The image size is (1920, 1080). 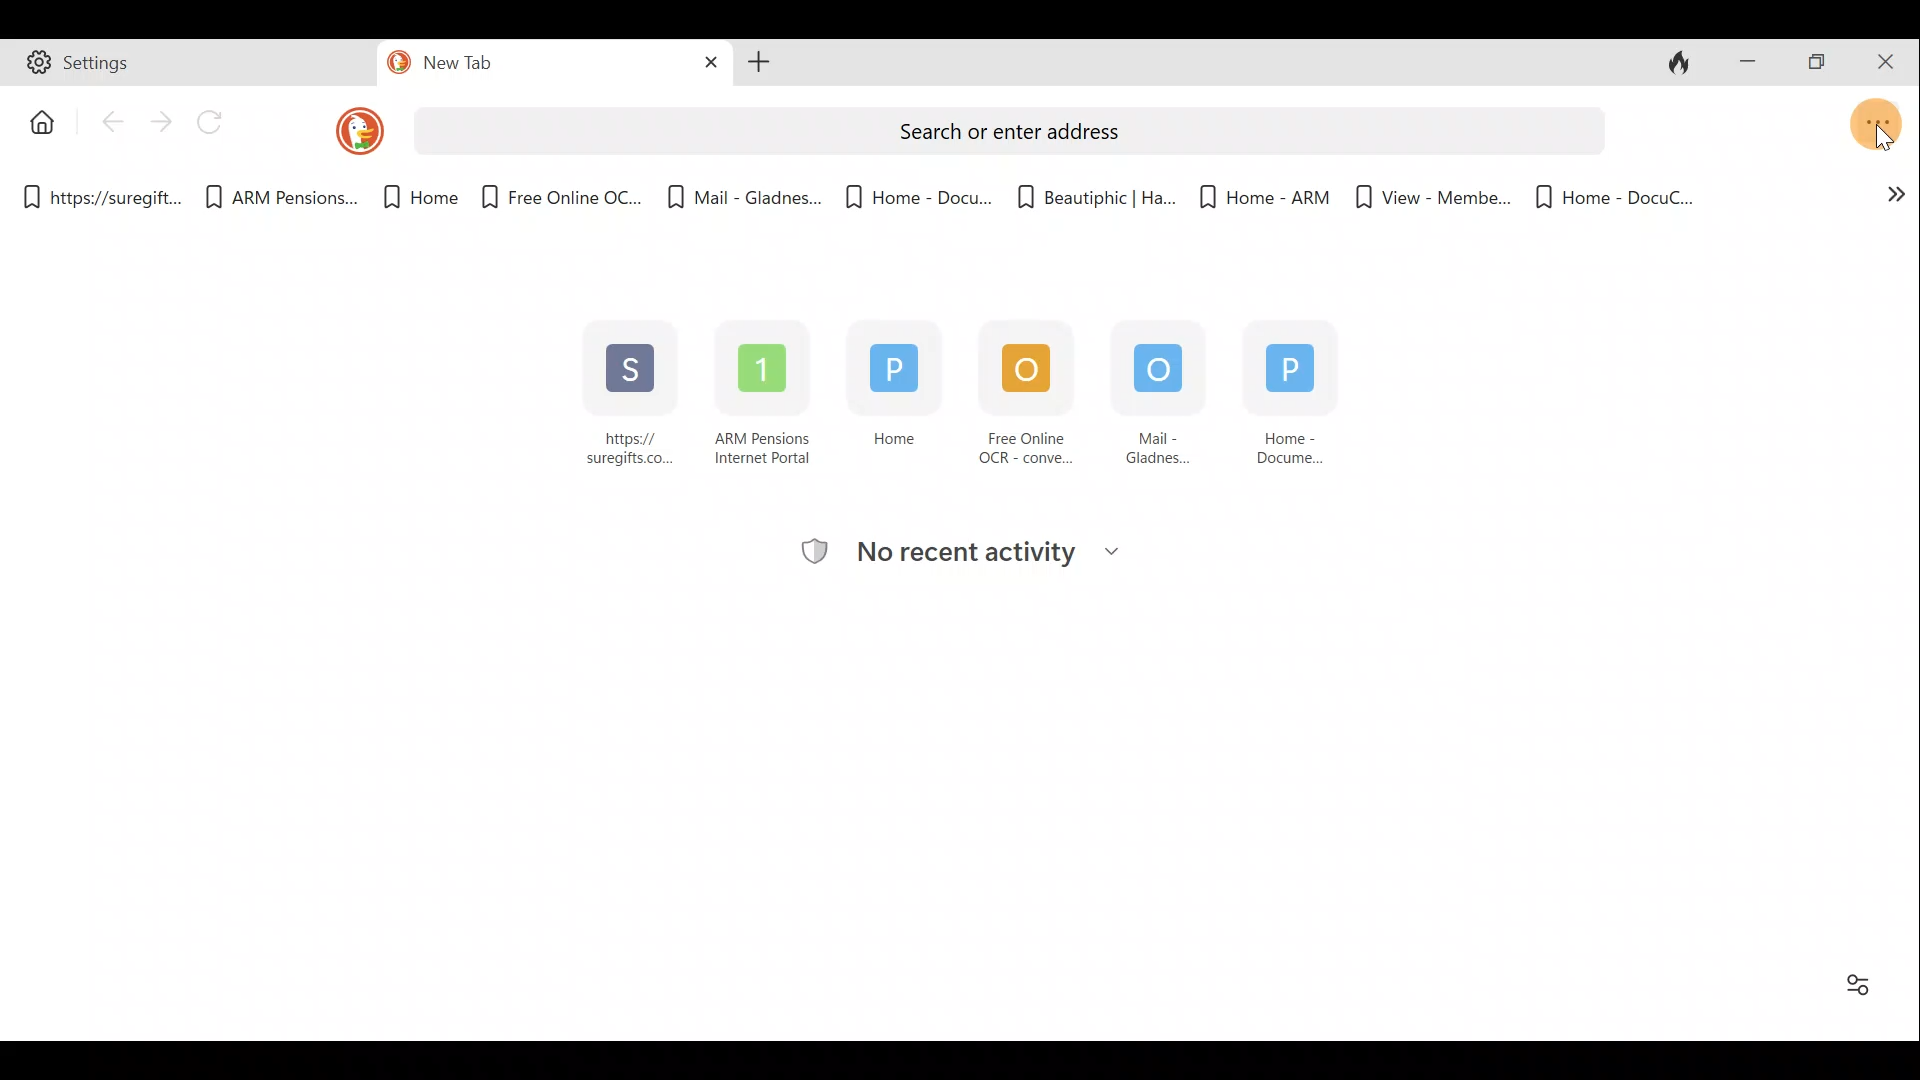 I want to click on cursor, so click(x=1881, y=138).